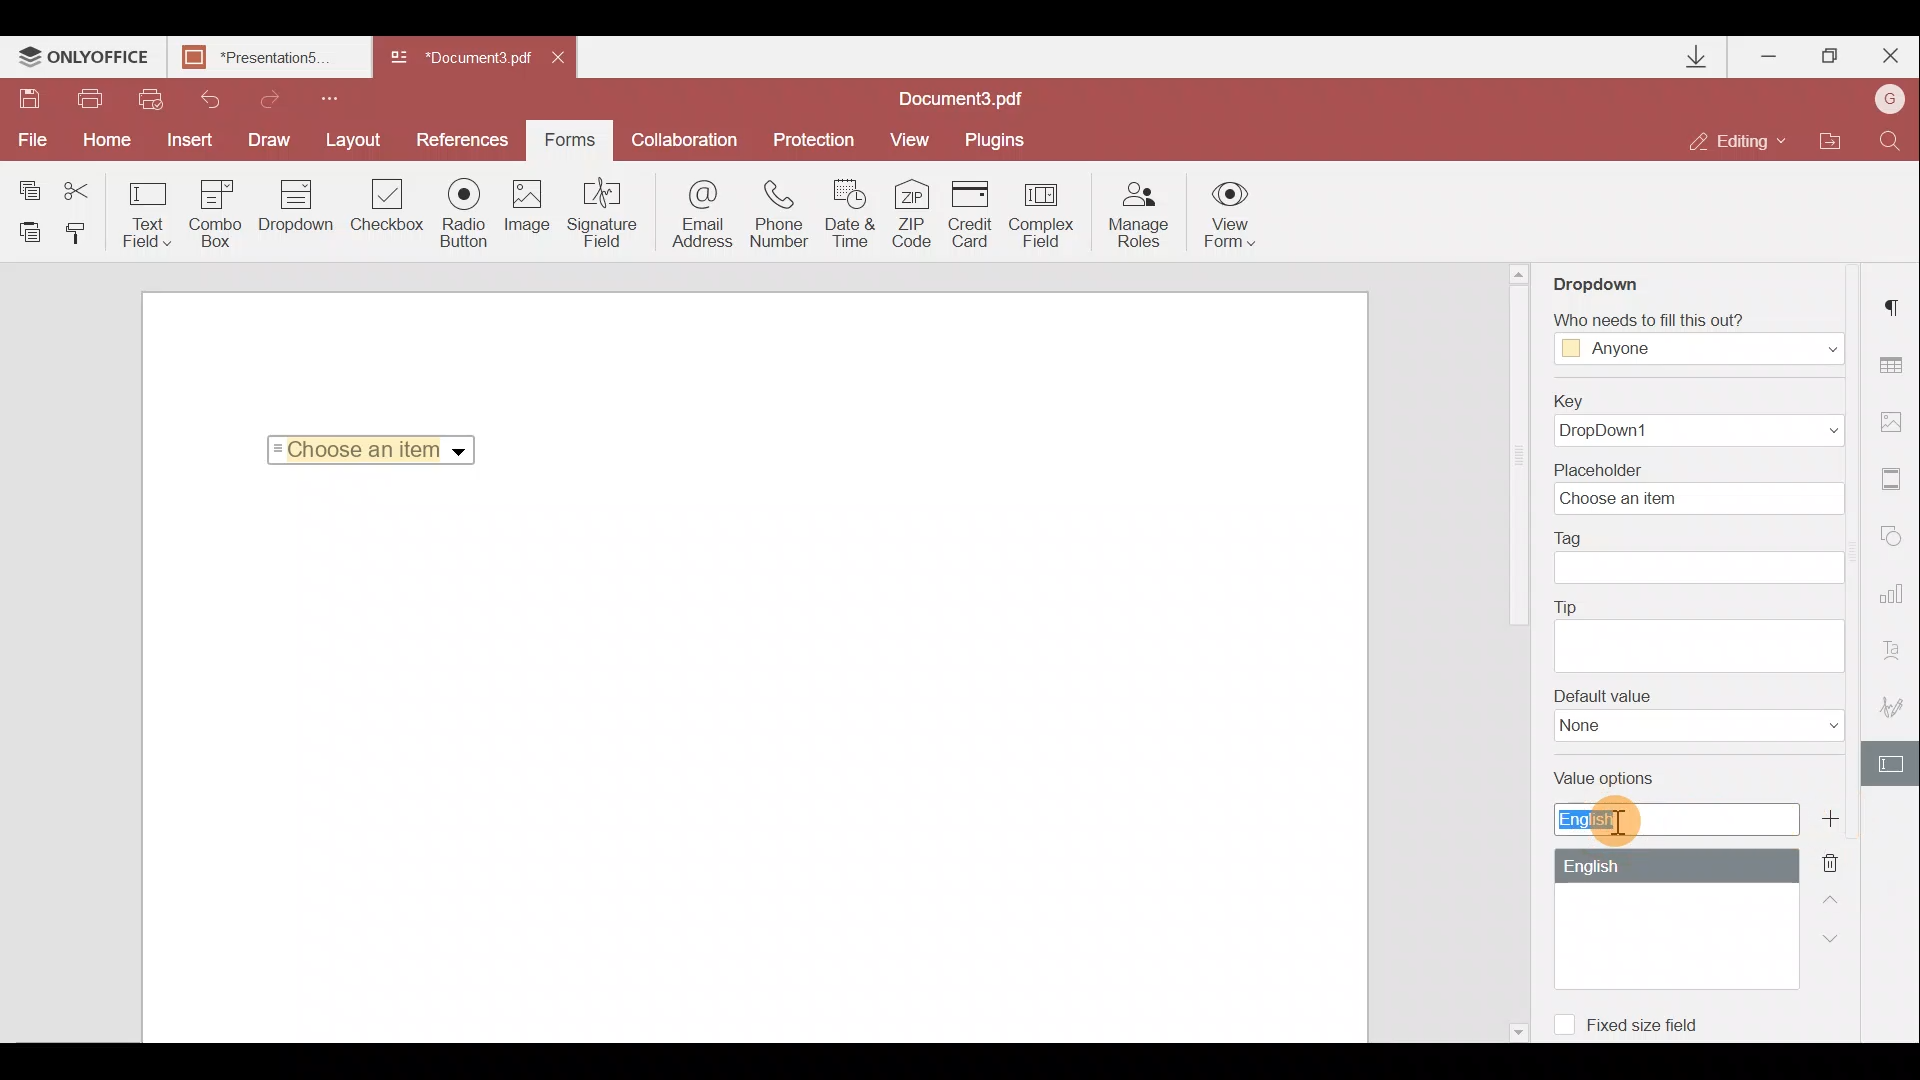 This screenshot has width=1920, height=1080. I want to click on Find, so click(1891, 139).